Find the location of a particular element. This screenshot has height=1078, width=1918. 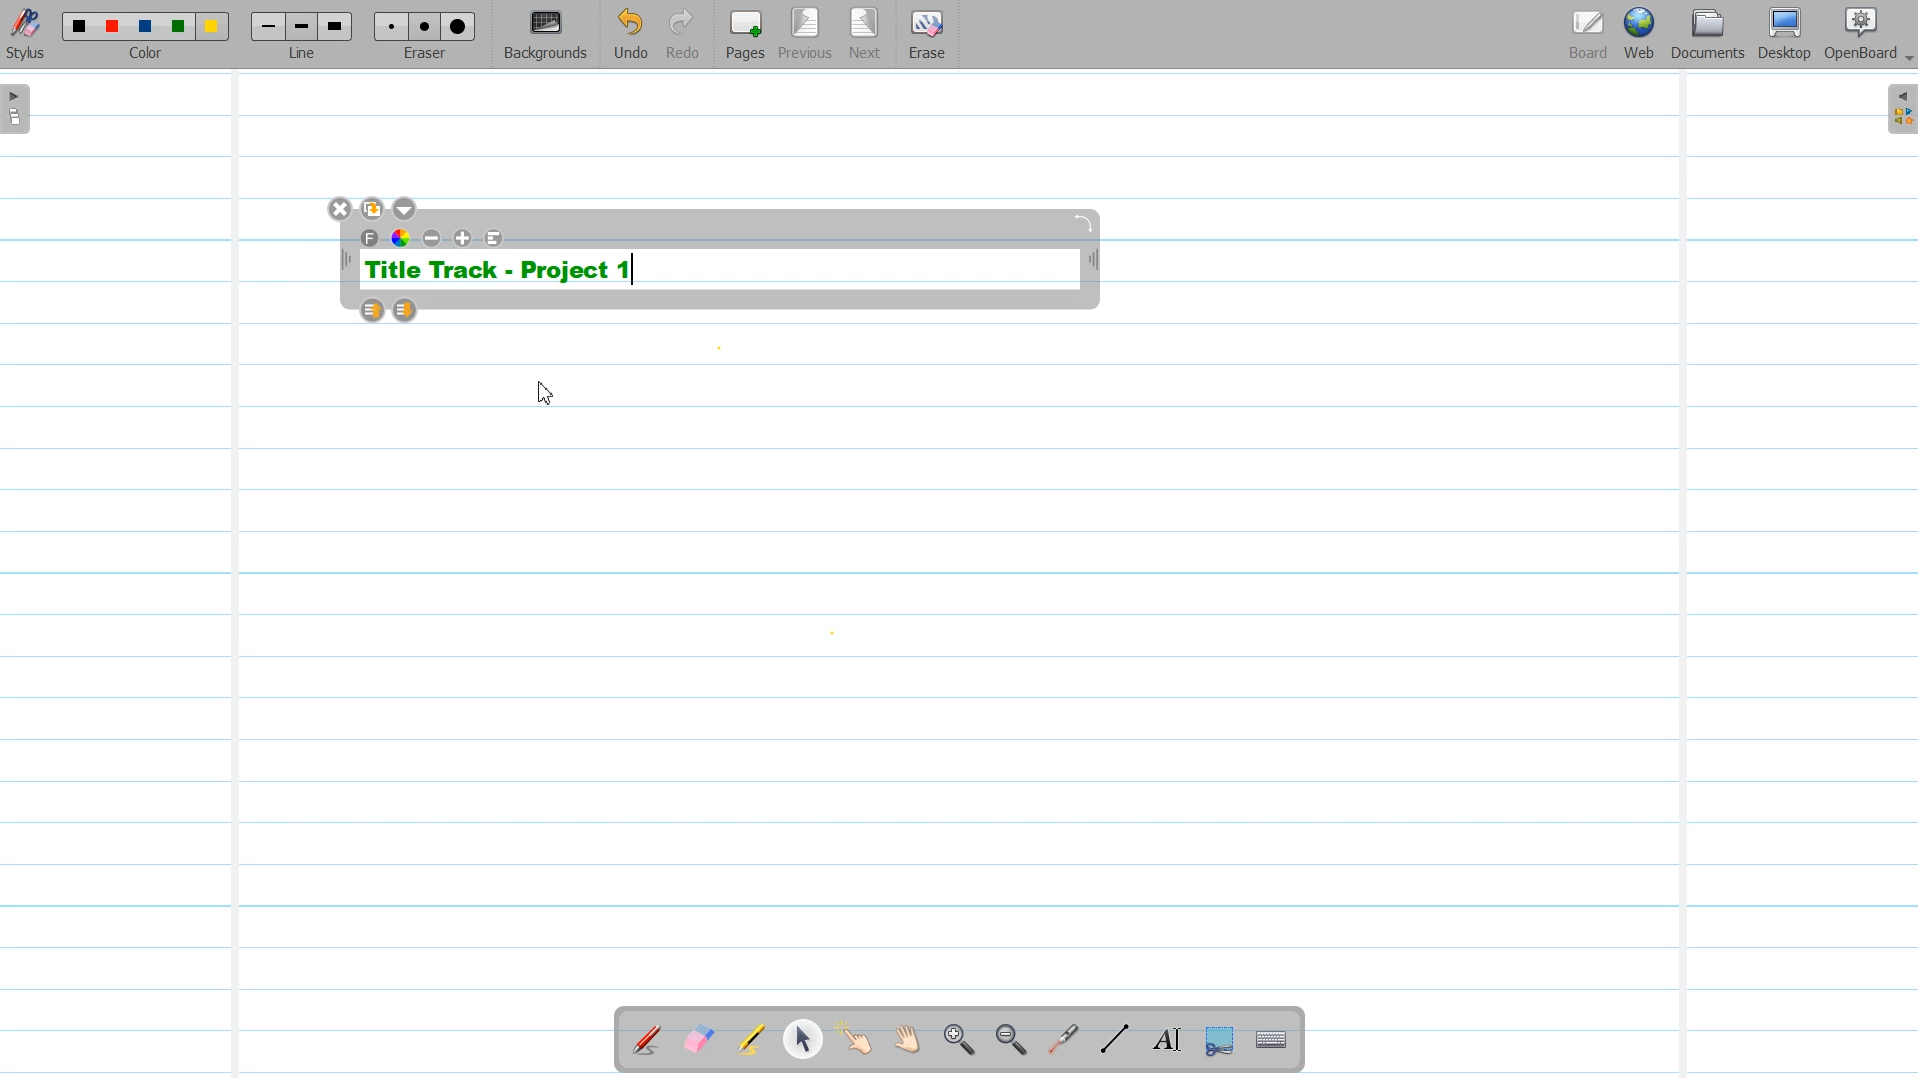

Next is located at coordinates (865, 35).